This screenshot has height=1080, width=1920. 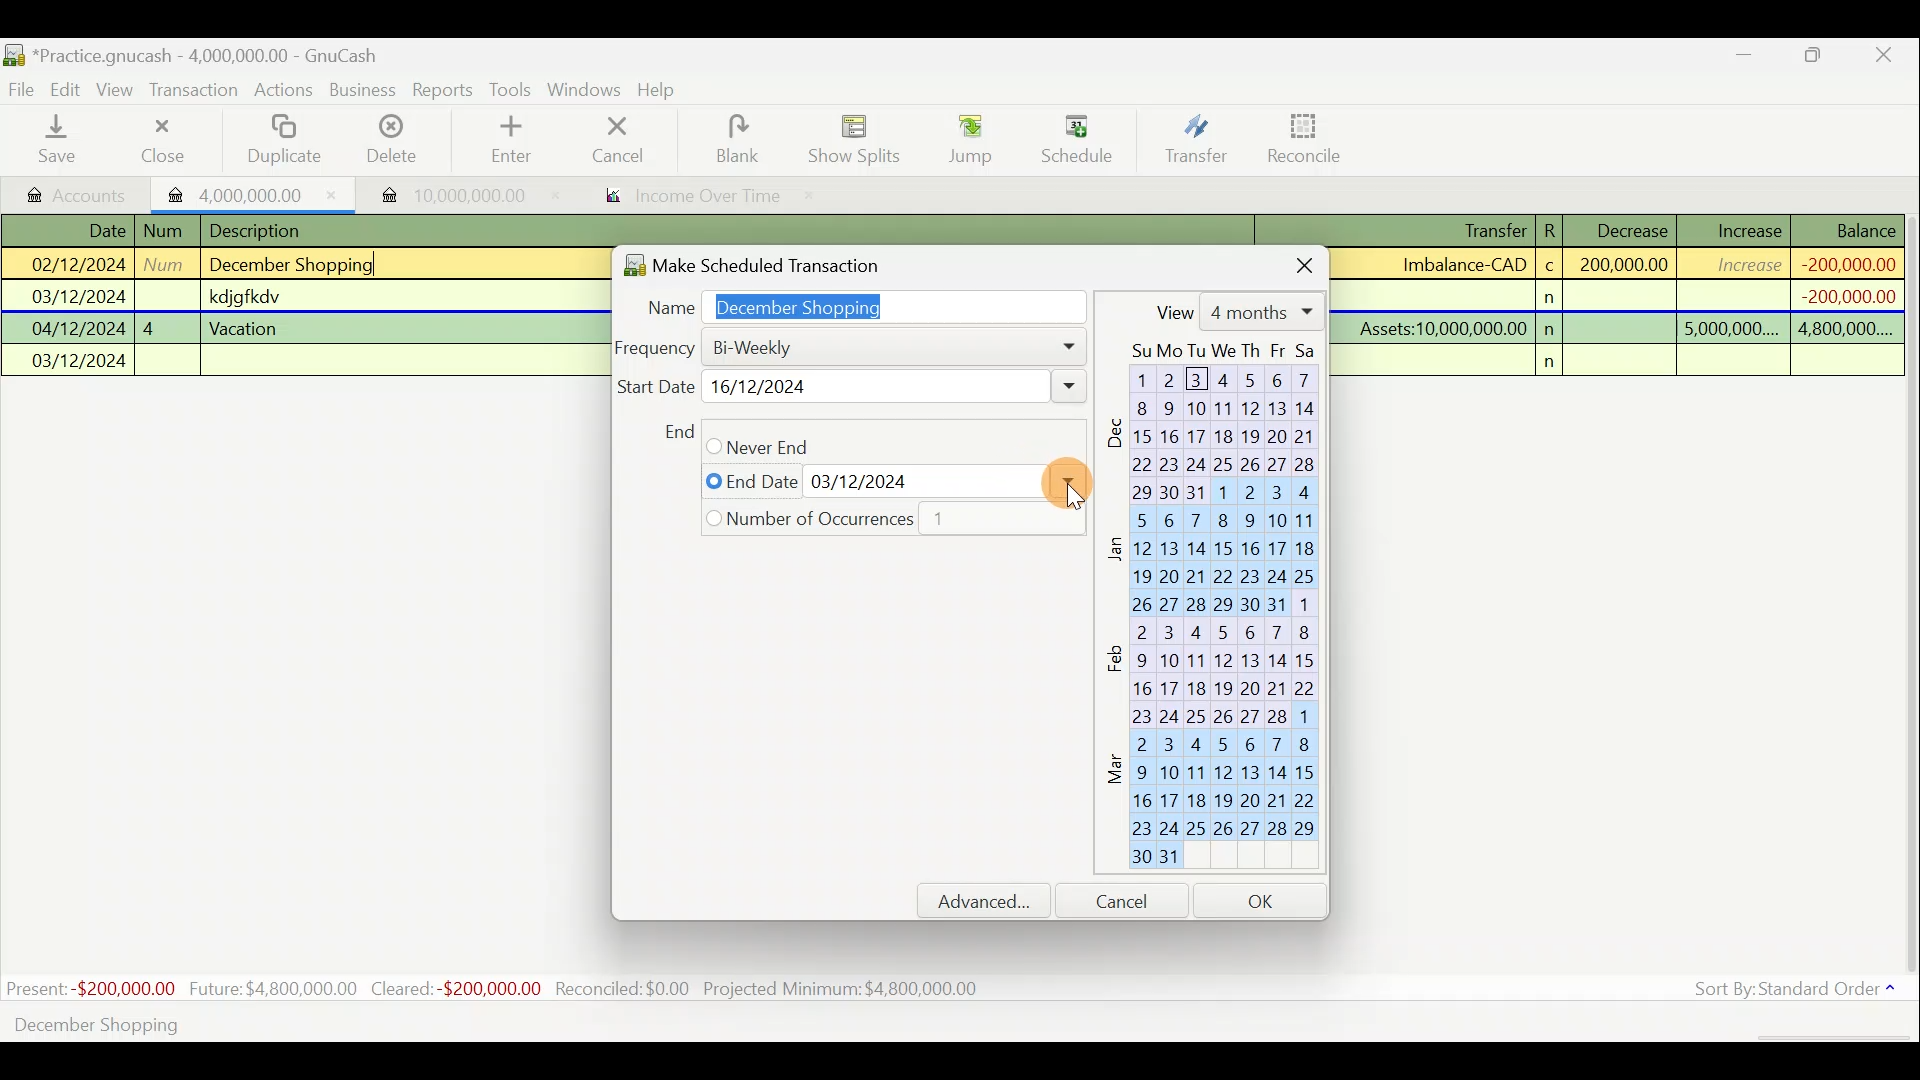 I want to click on Document name, so click(x=215, y=57).